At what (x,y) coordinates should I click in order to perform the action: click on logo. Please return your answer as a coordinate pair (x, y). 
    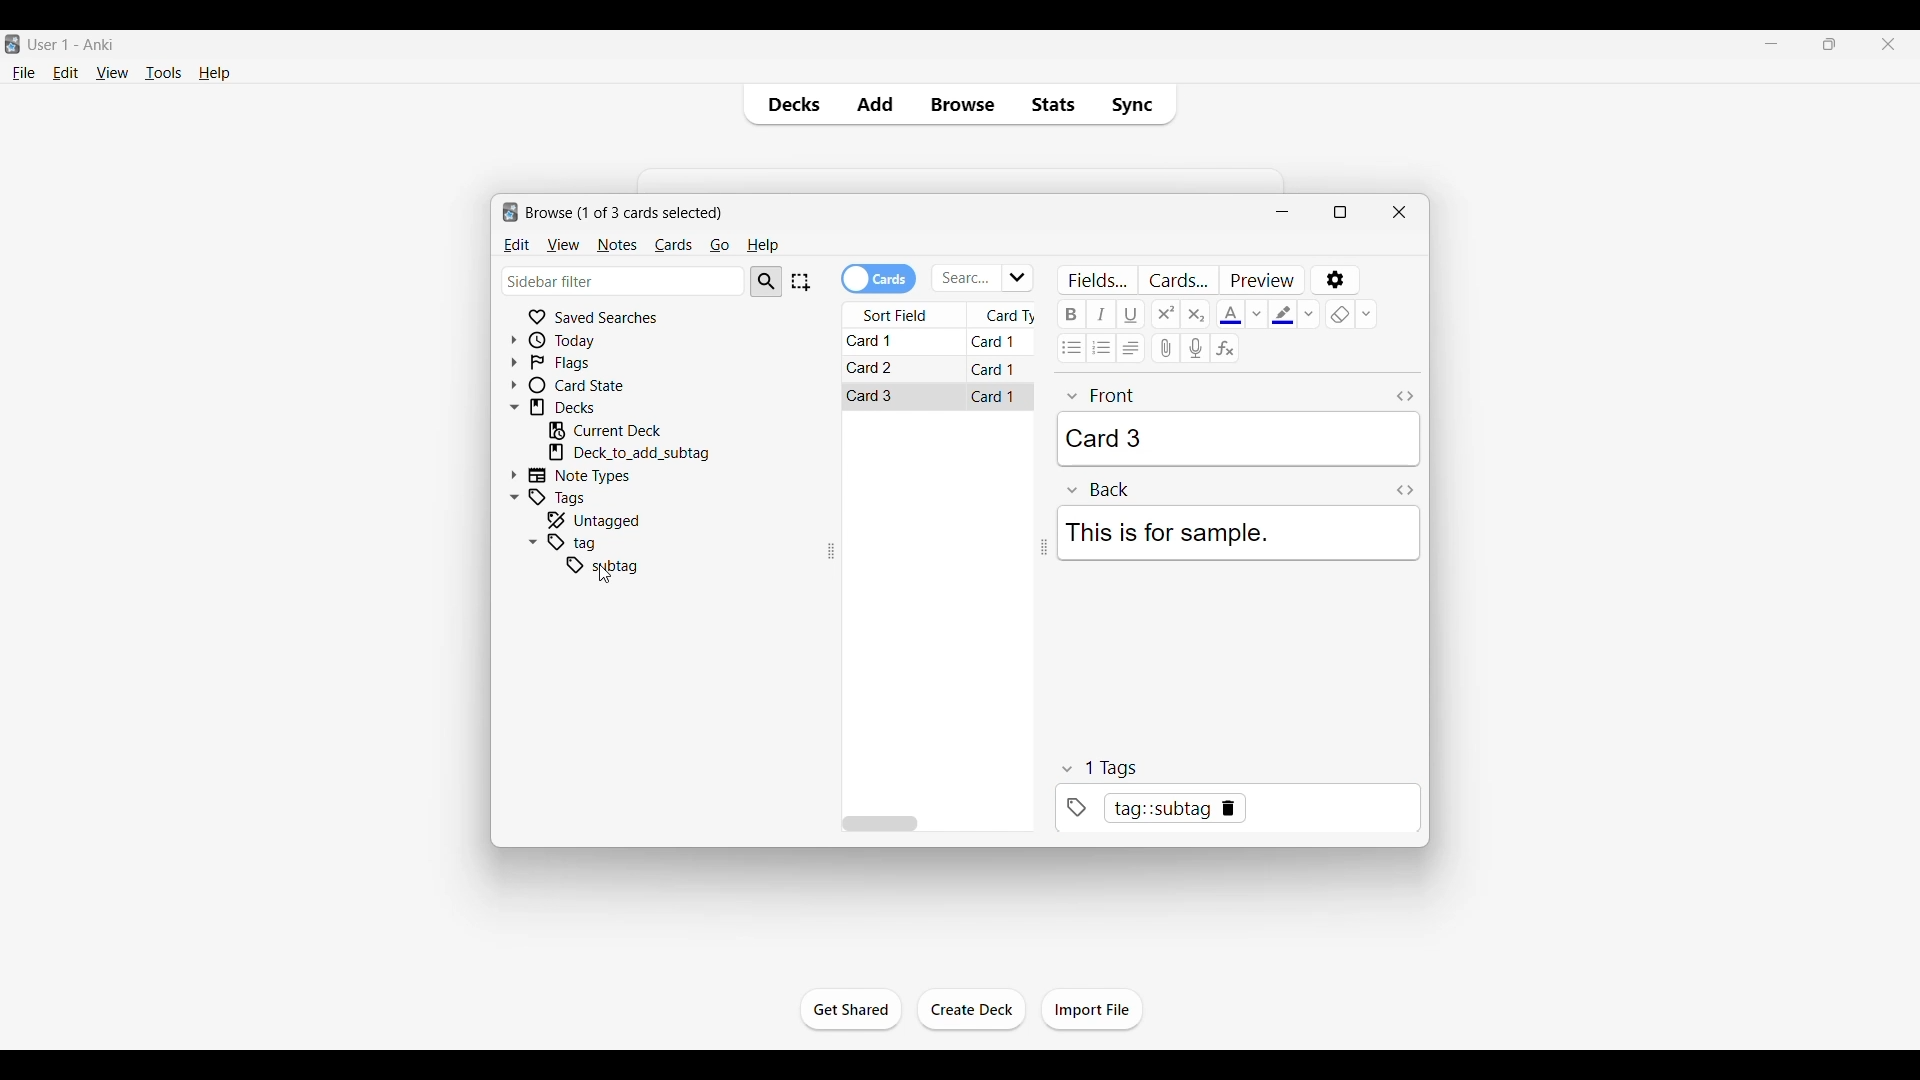
    Looking at the image, I should click on (508, 213).